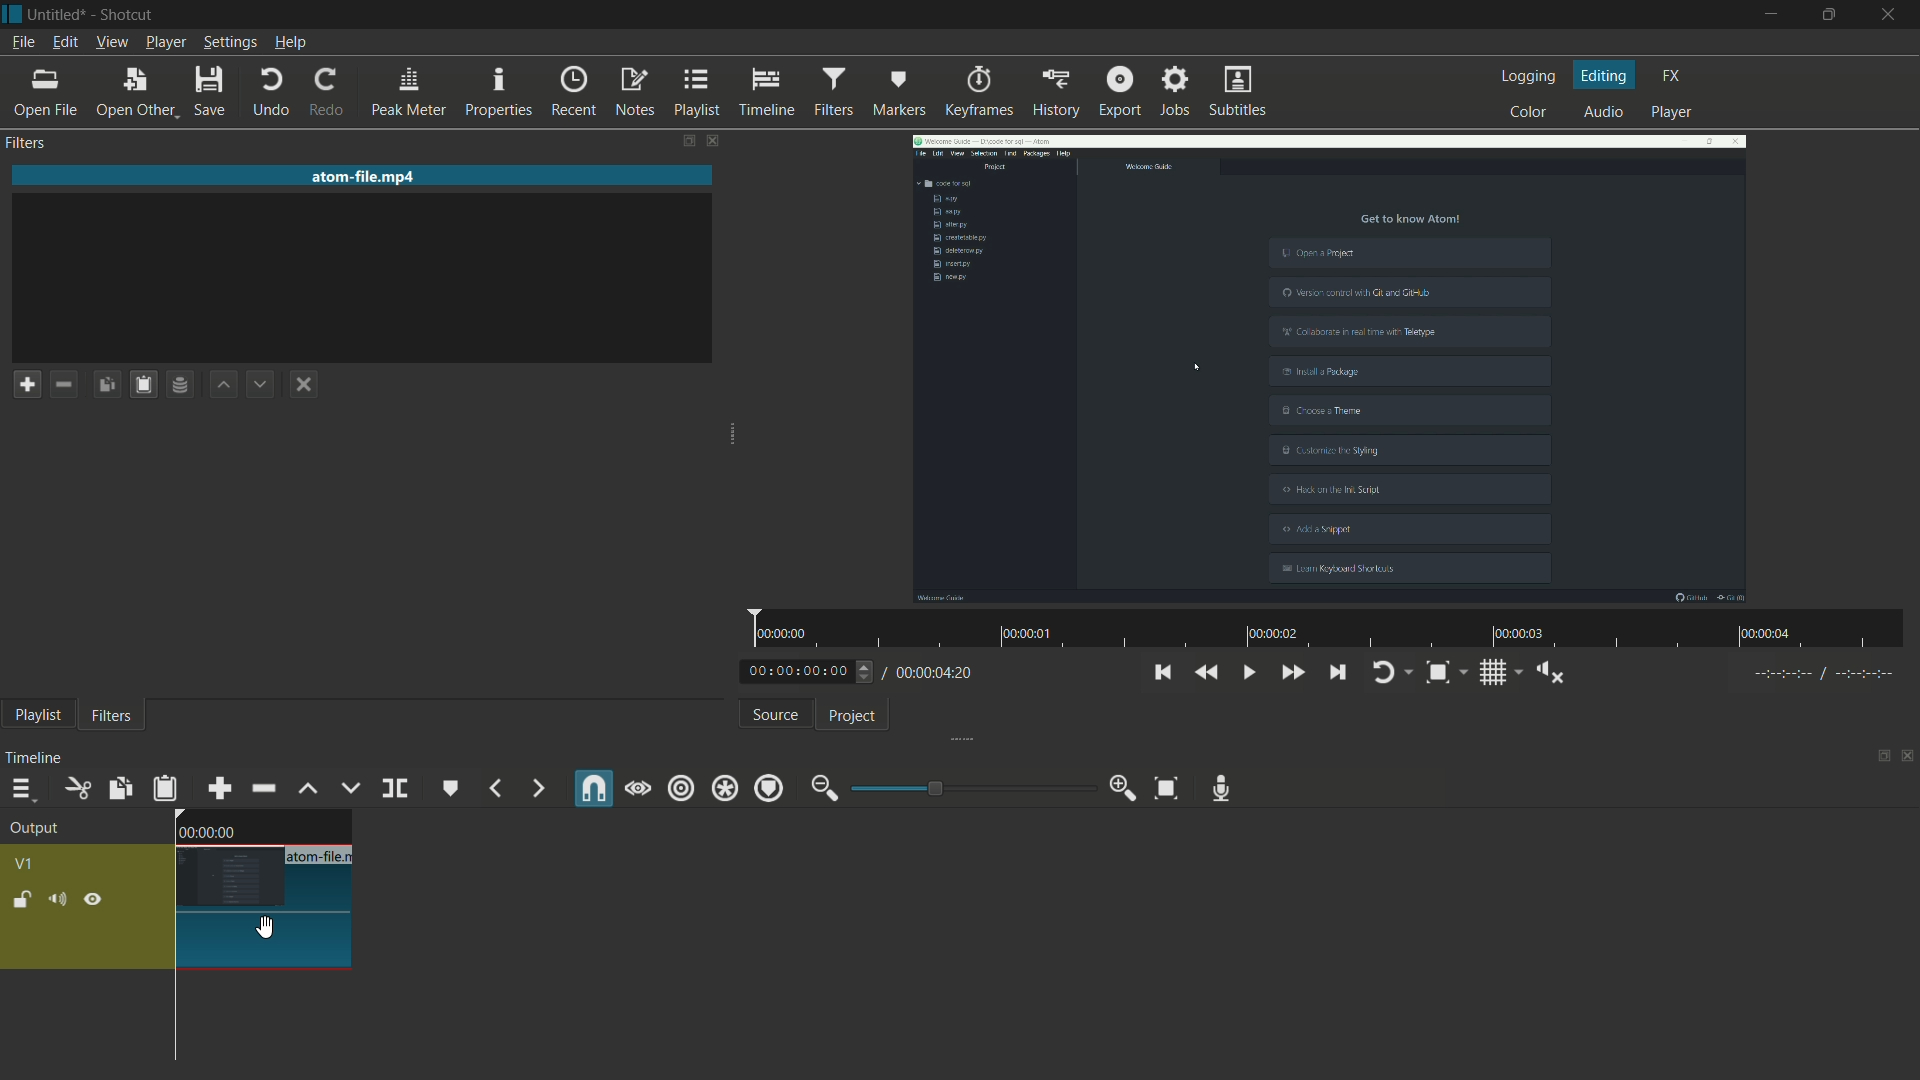 Image resolution: width=1920 pixels, height=1080 pixels. Describe the element at coordinates (823, 789) in the screenshot. I see `minimize` at that location.